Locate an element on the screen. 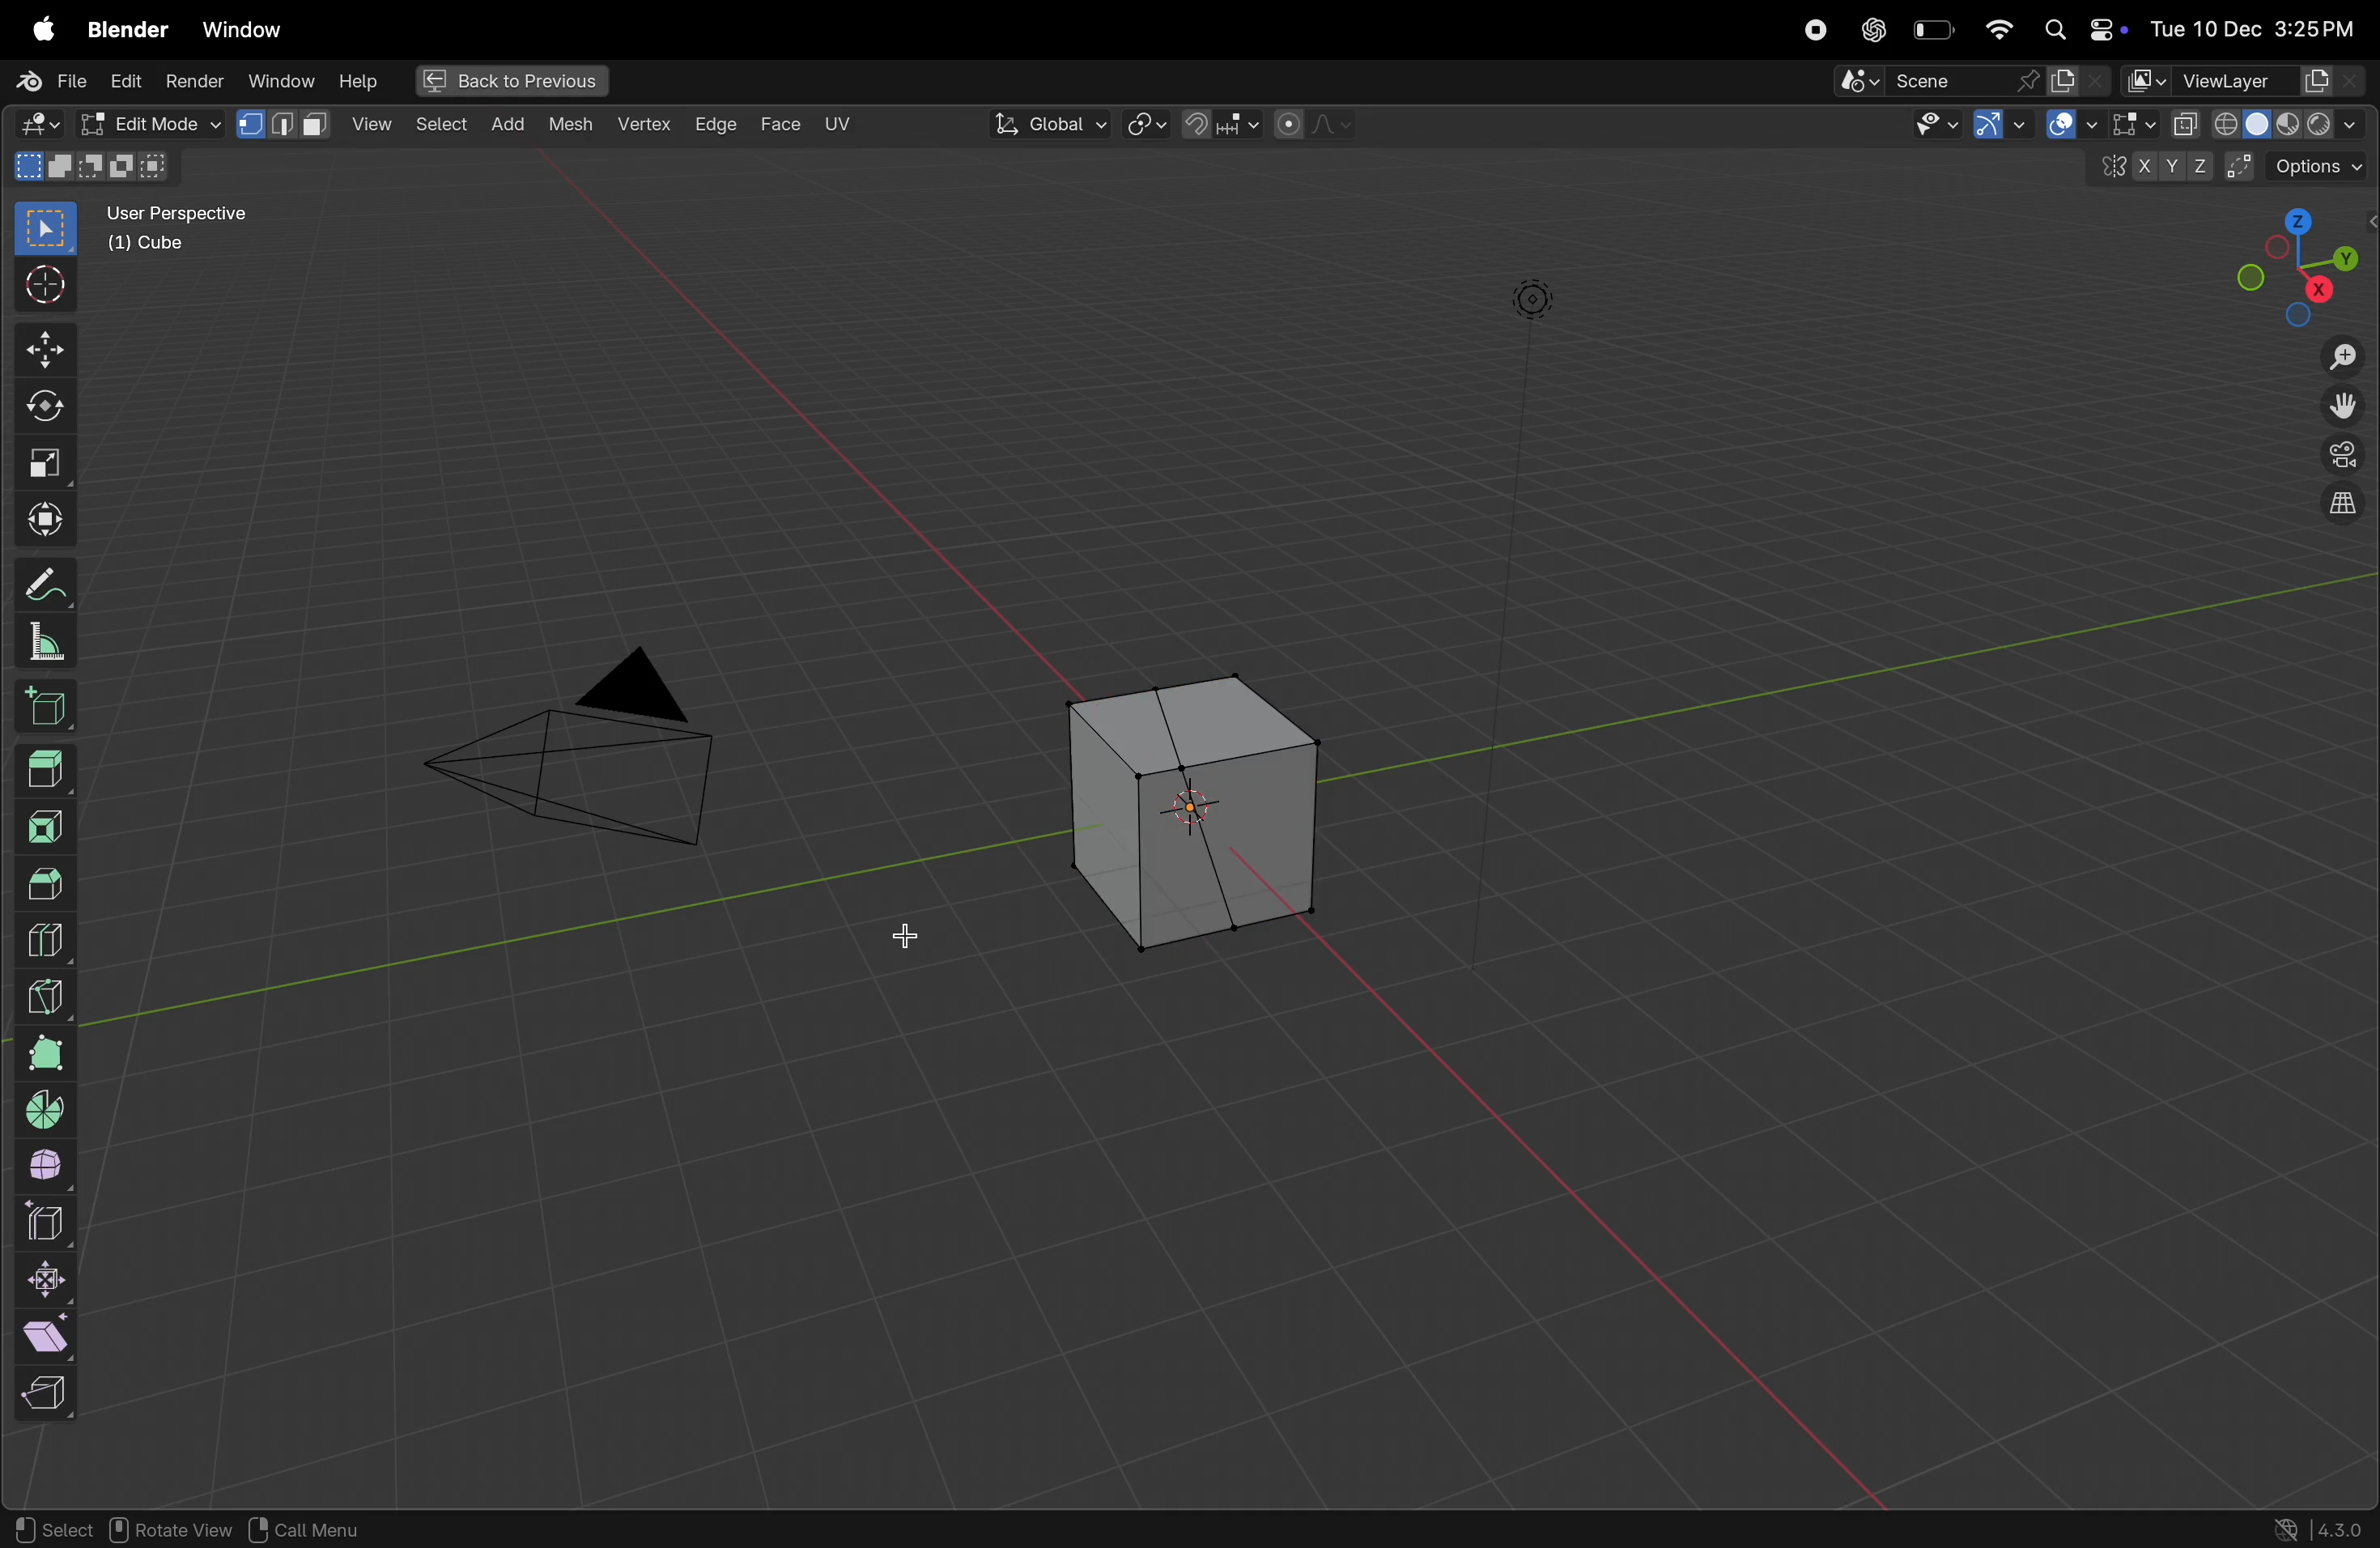  4.3.0 is located at coordinates (2346, 1528).